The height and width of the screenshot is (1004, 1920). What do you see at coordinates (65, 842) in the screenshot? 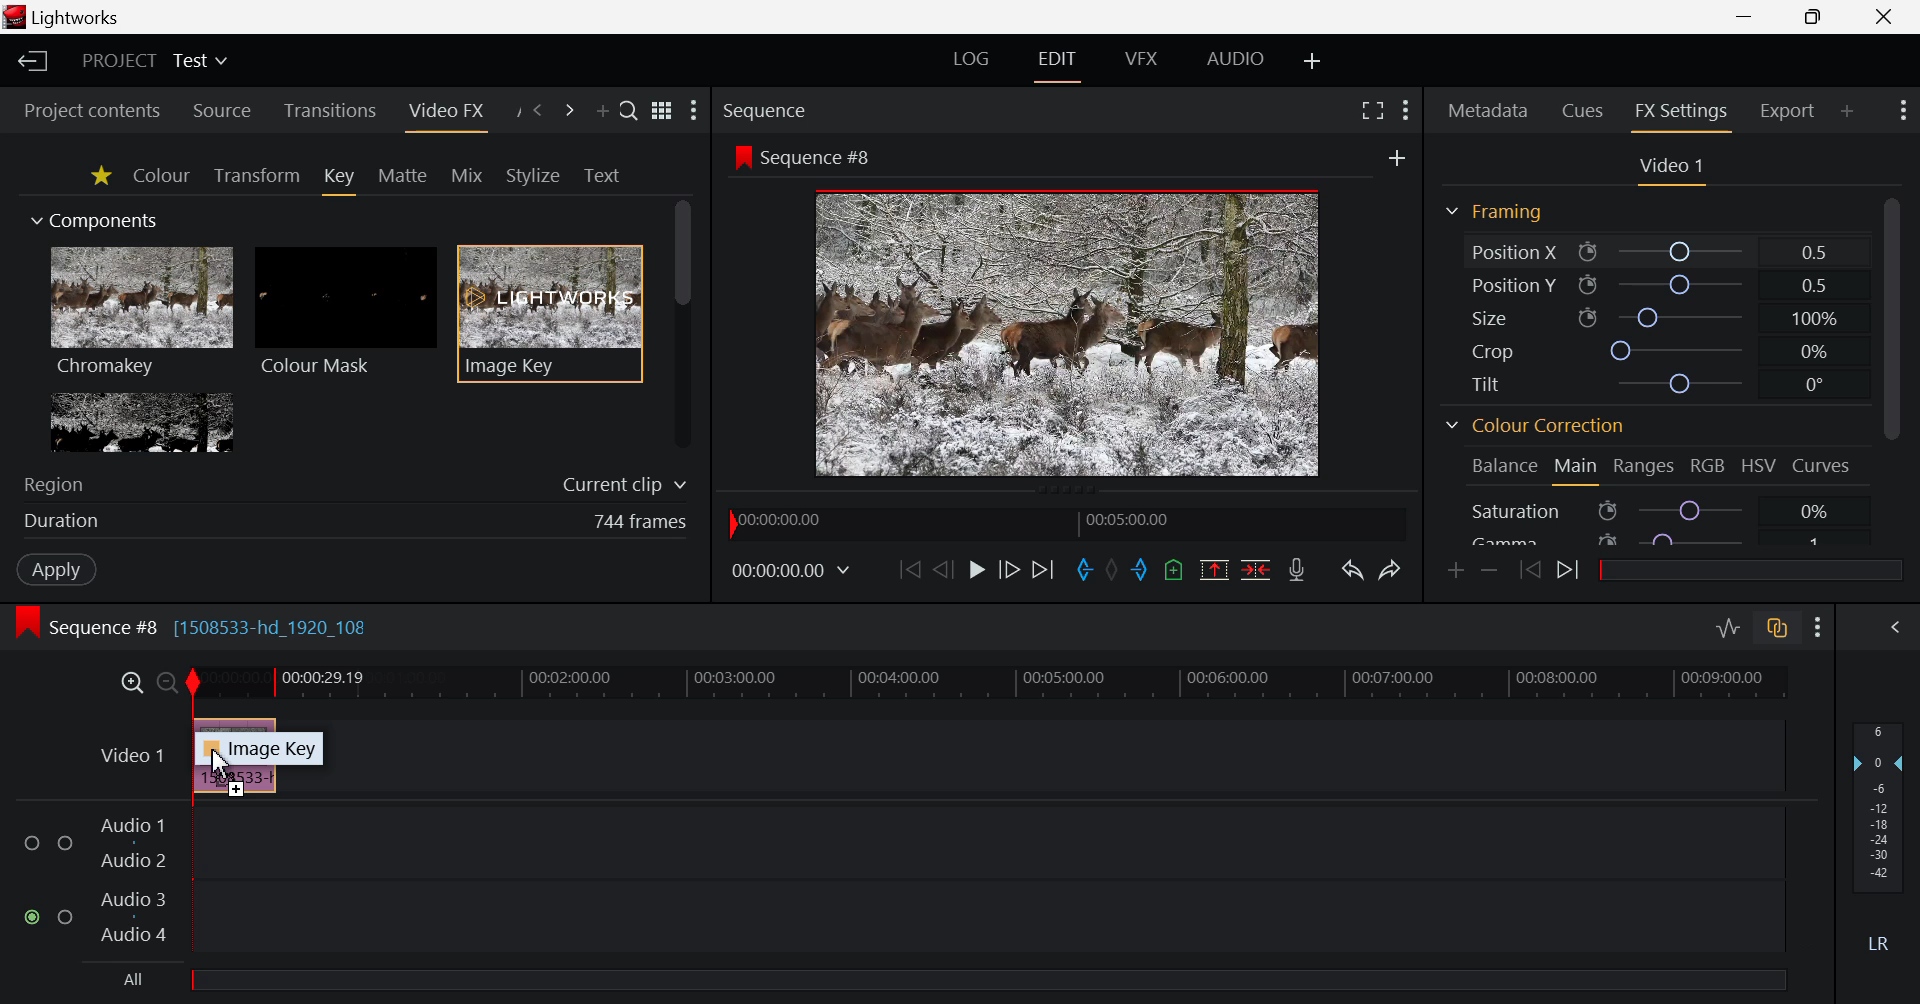
I see `checkbox` at bounding box center [65, 842].